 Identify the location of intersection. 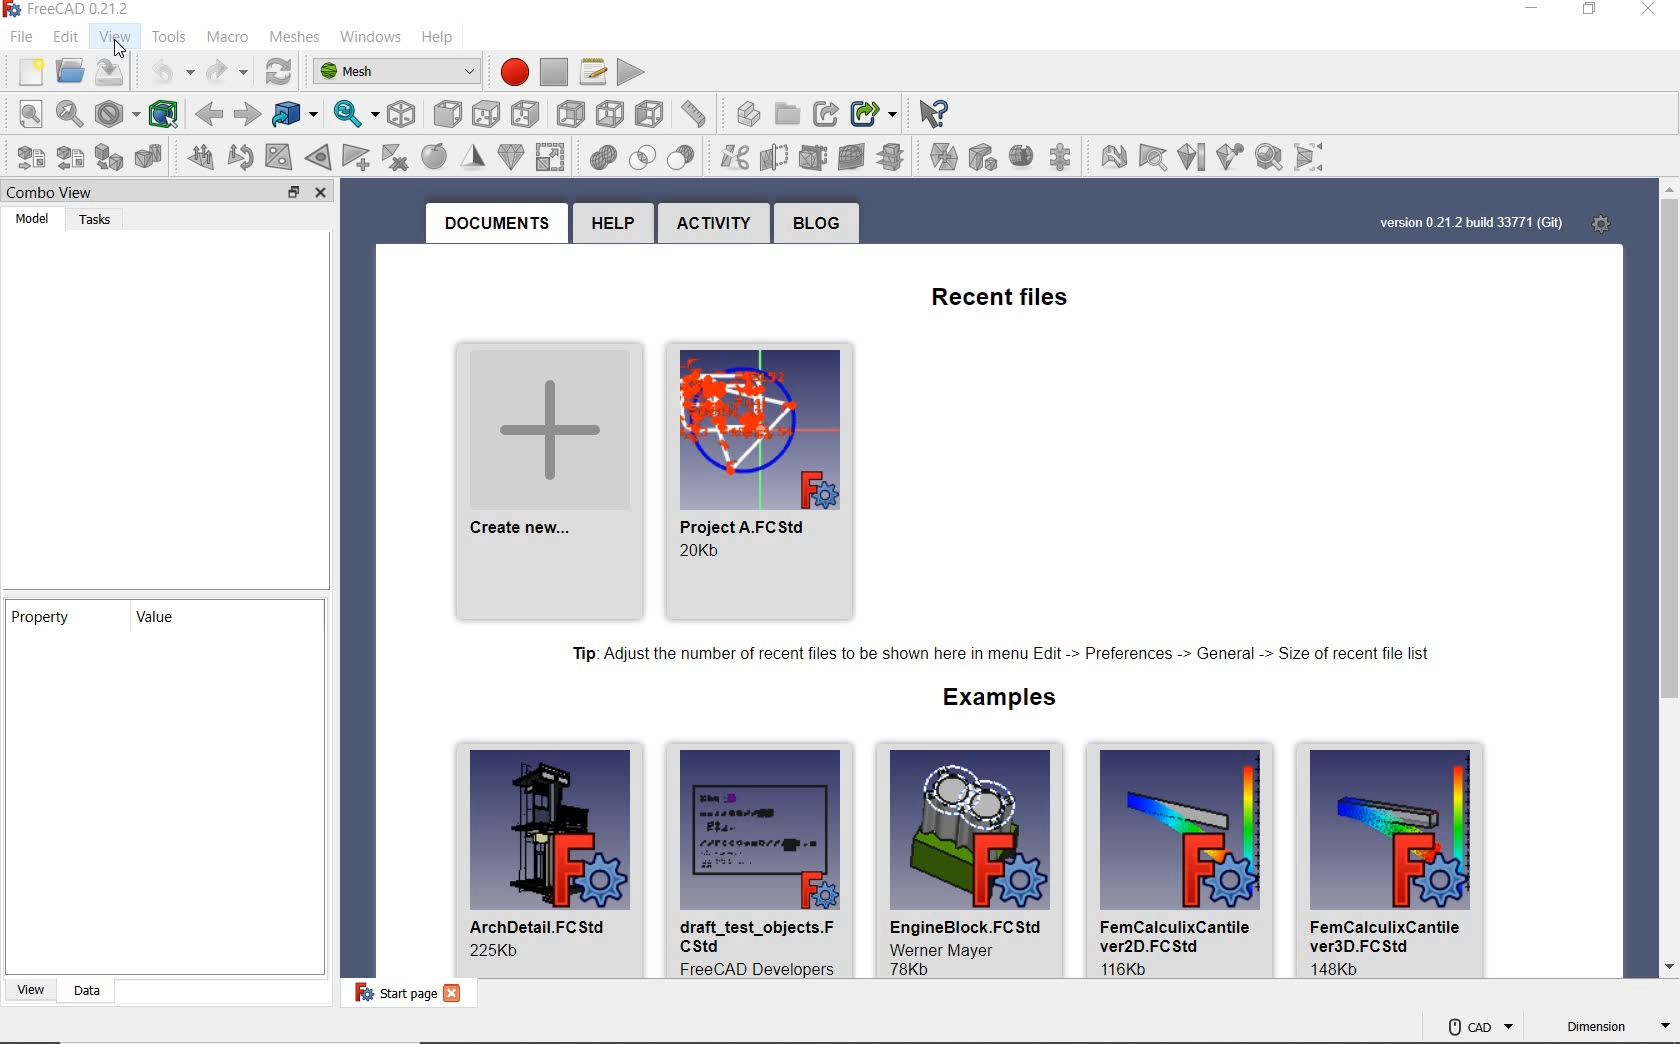
(602, 160).